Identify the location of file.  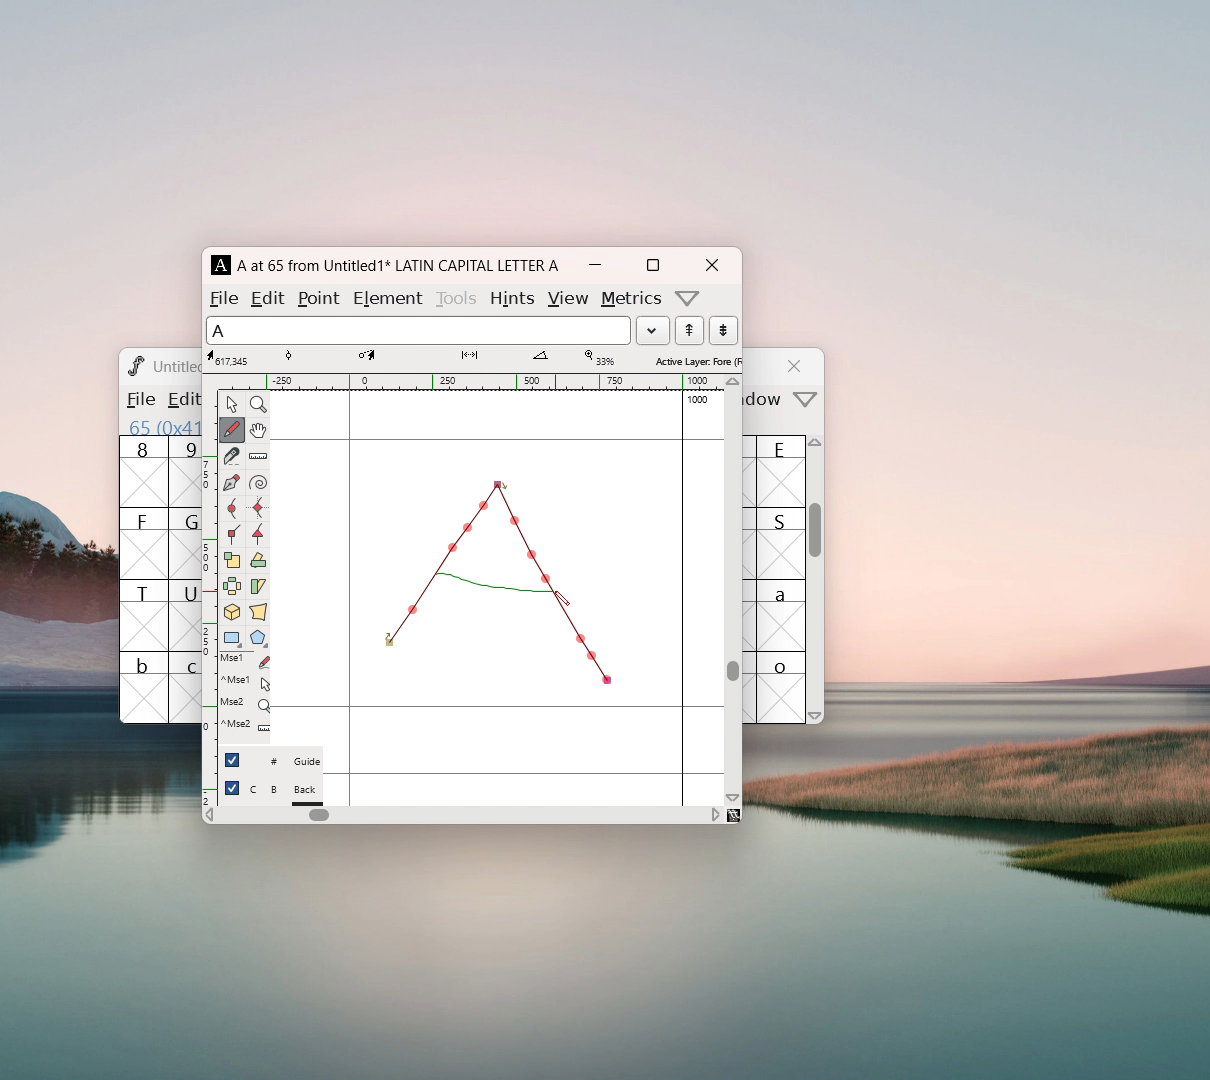
(224, 298).